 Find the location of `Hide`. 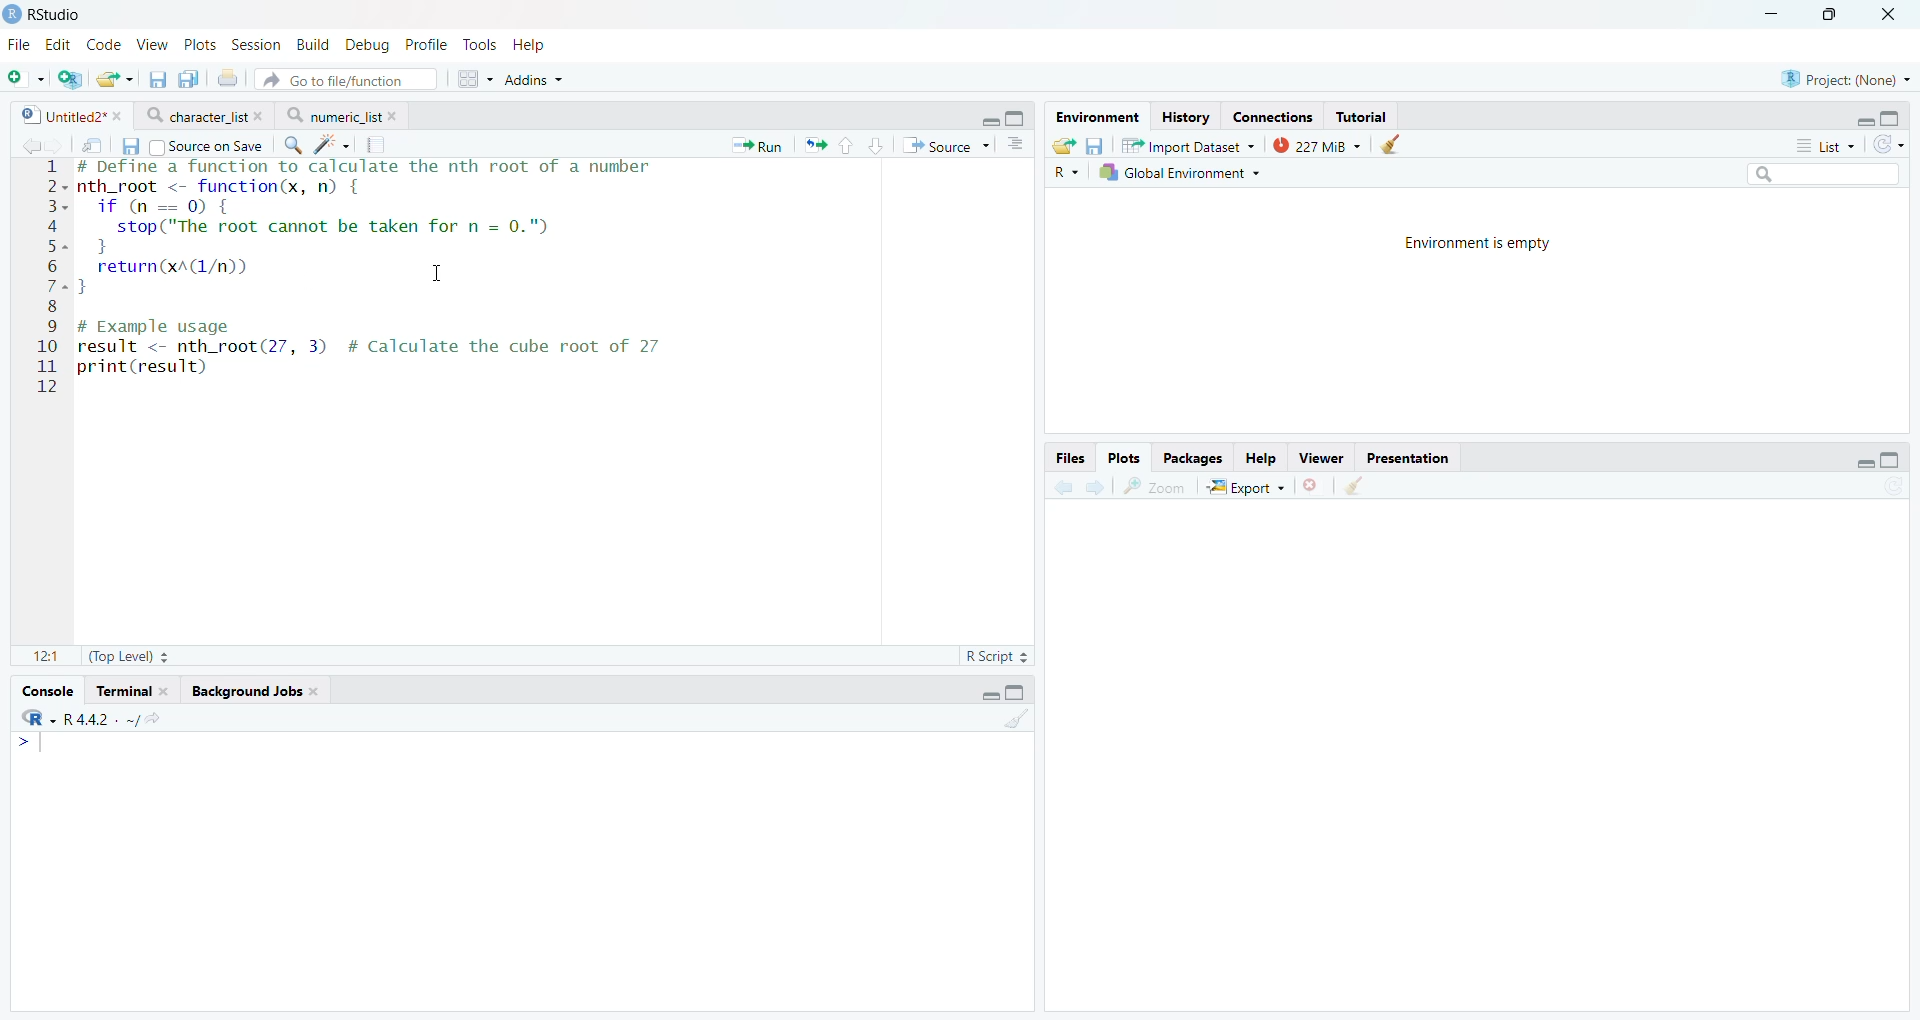

Hide is located at coordinates (988, 119).